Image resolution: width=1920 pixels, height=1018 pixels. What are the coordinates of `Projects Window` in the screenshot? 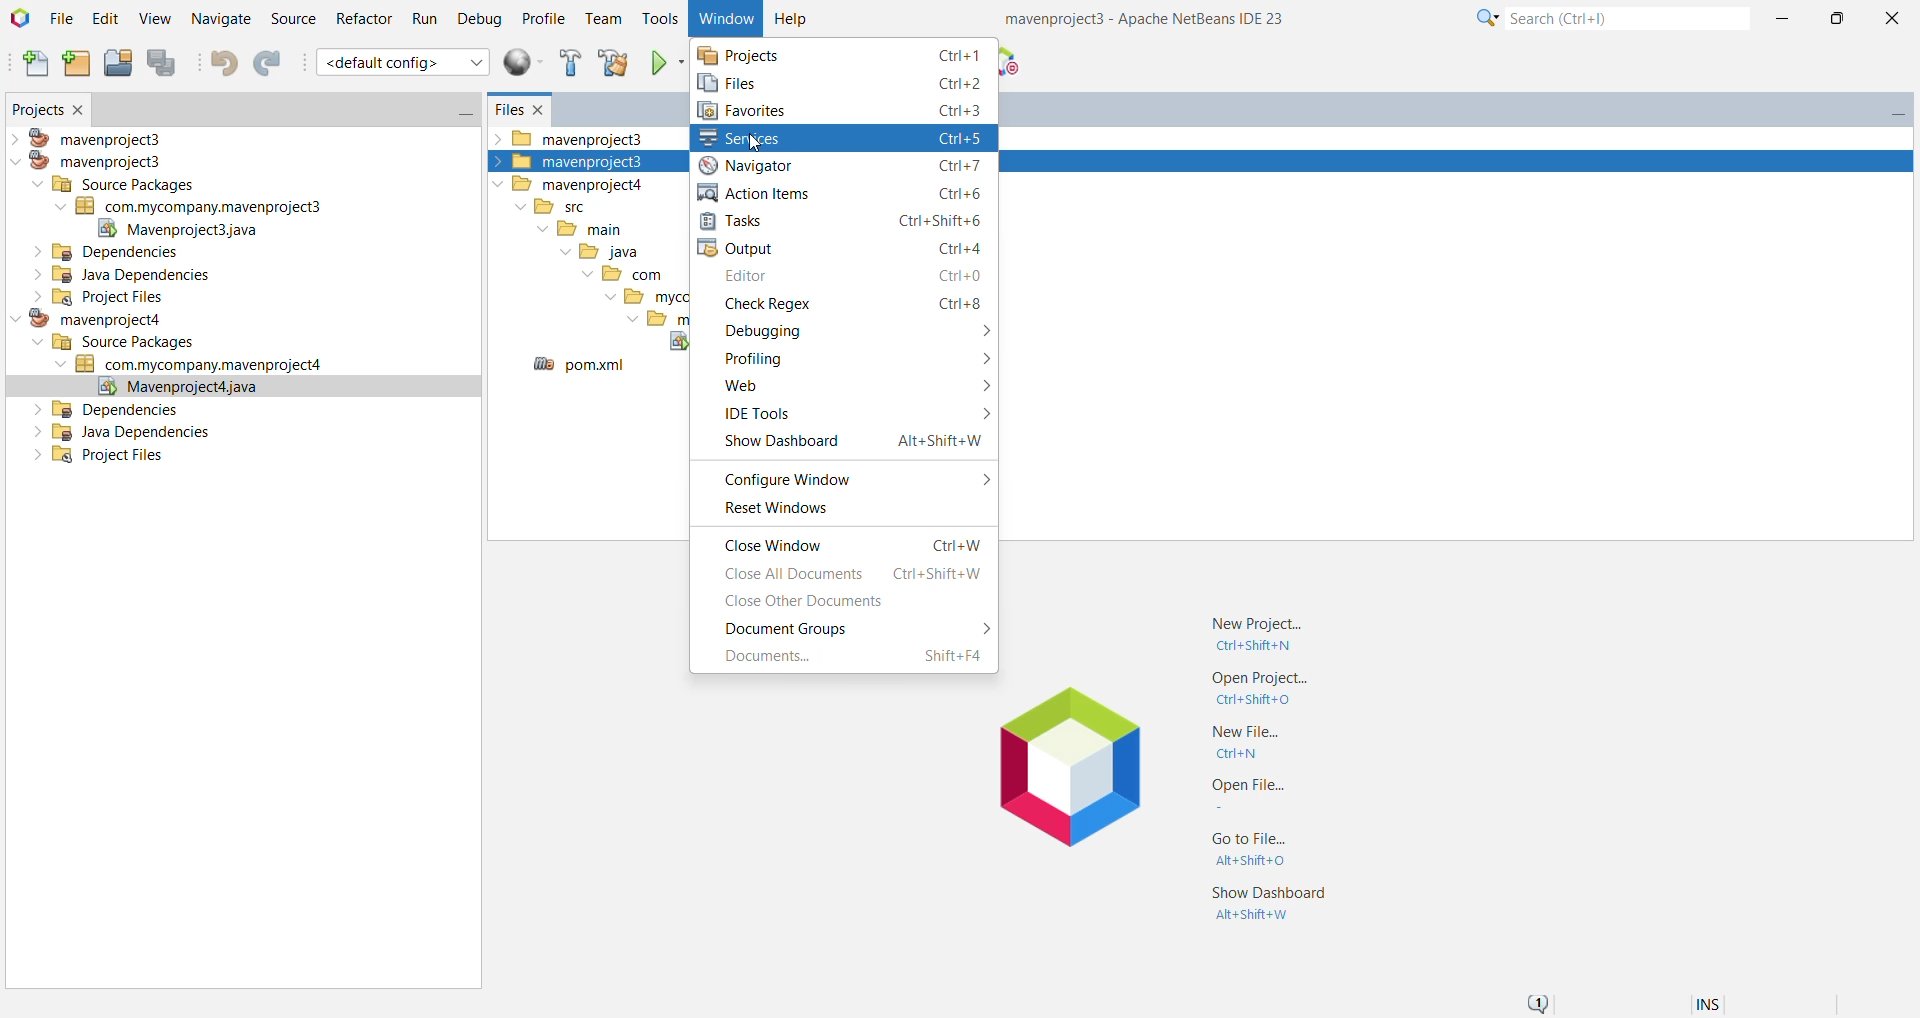 It's located at (33, 108).